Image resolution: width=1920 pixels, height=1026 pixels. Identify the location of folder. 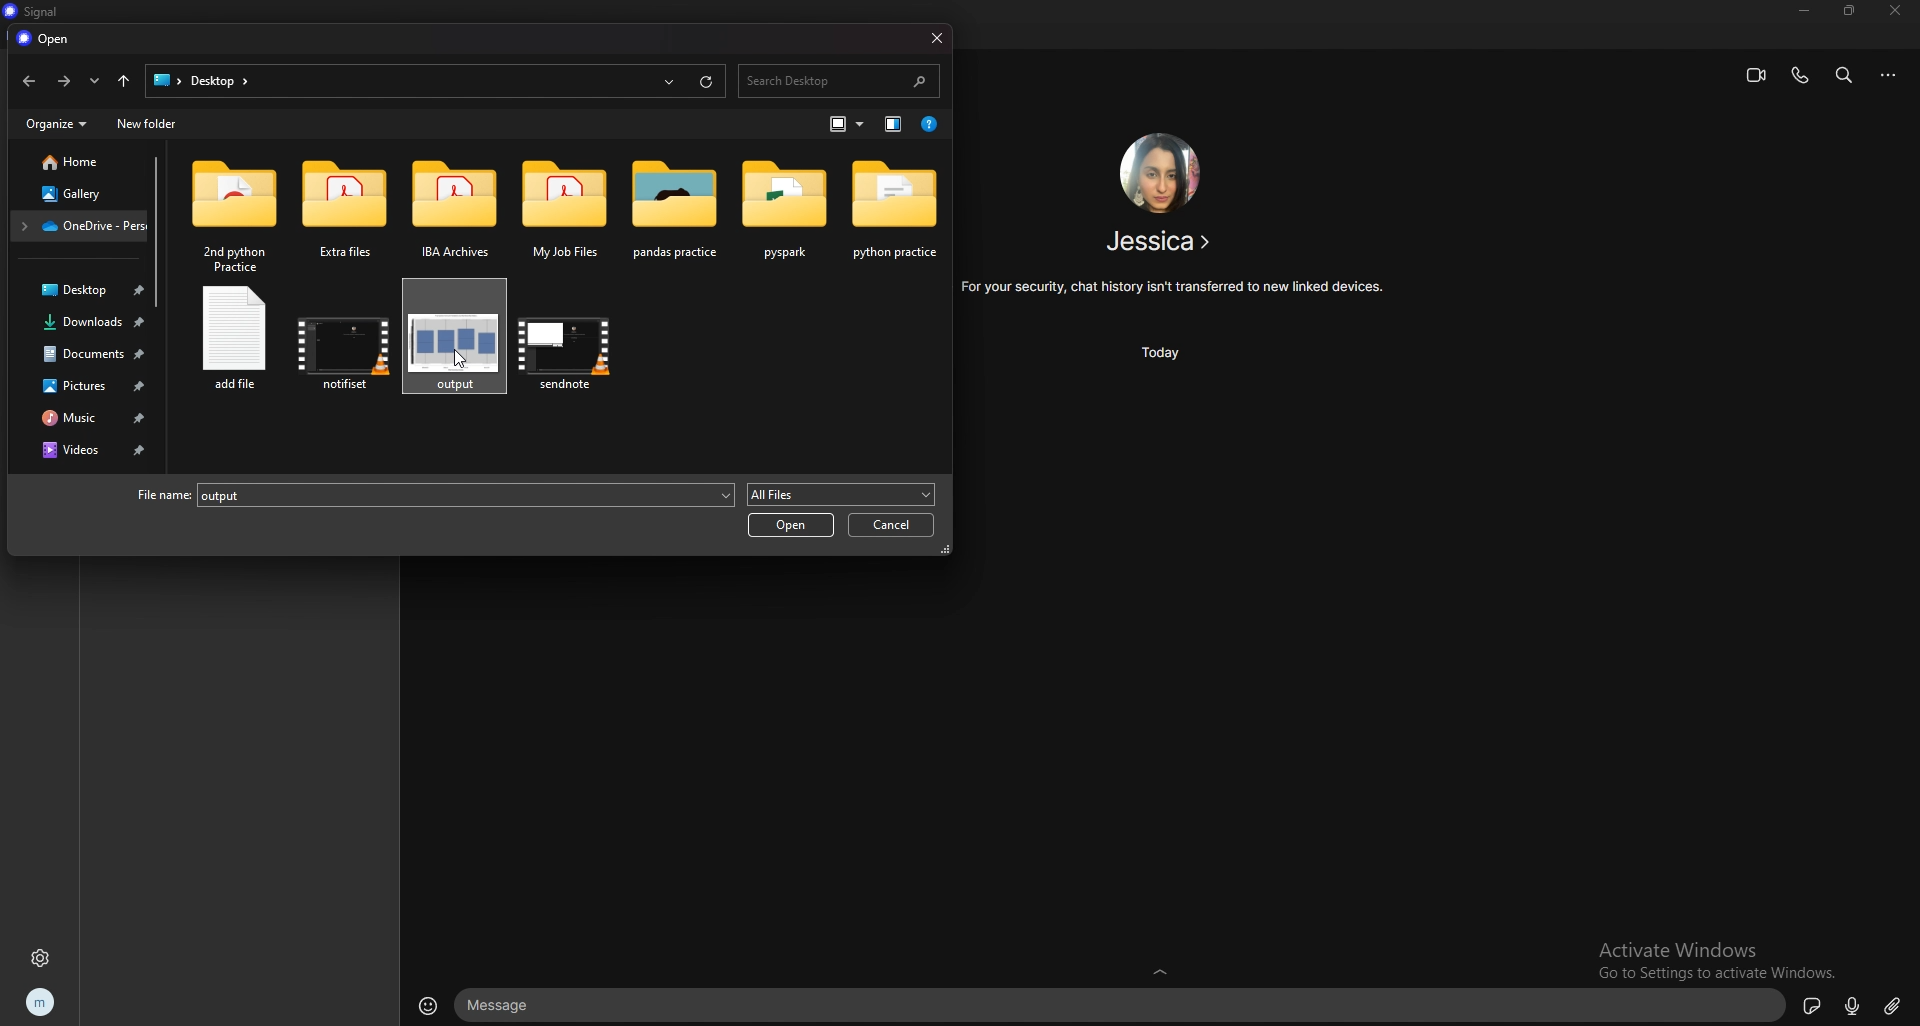
(456, 202).